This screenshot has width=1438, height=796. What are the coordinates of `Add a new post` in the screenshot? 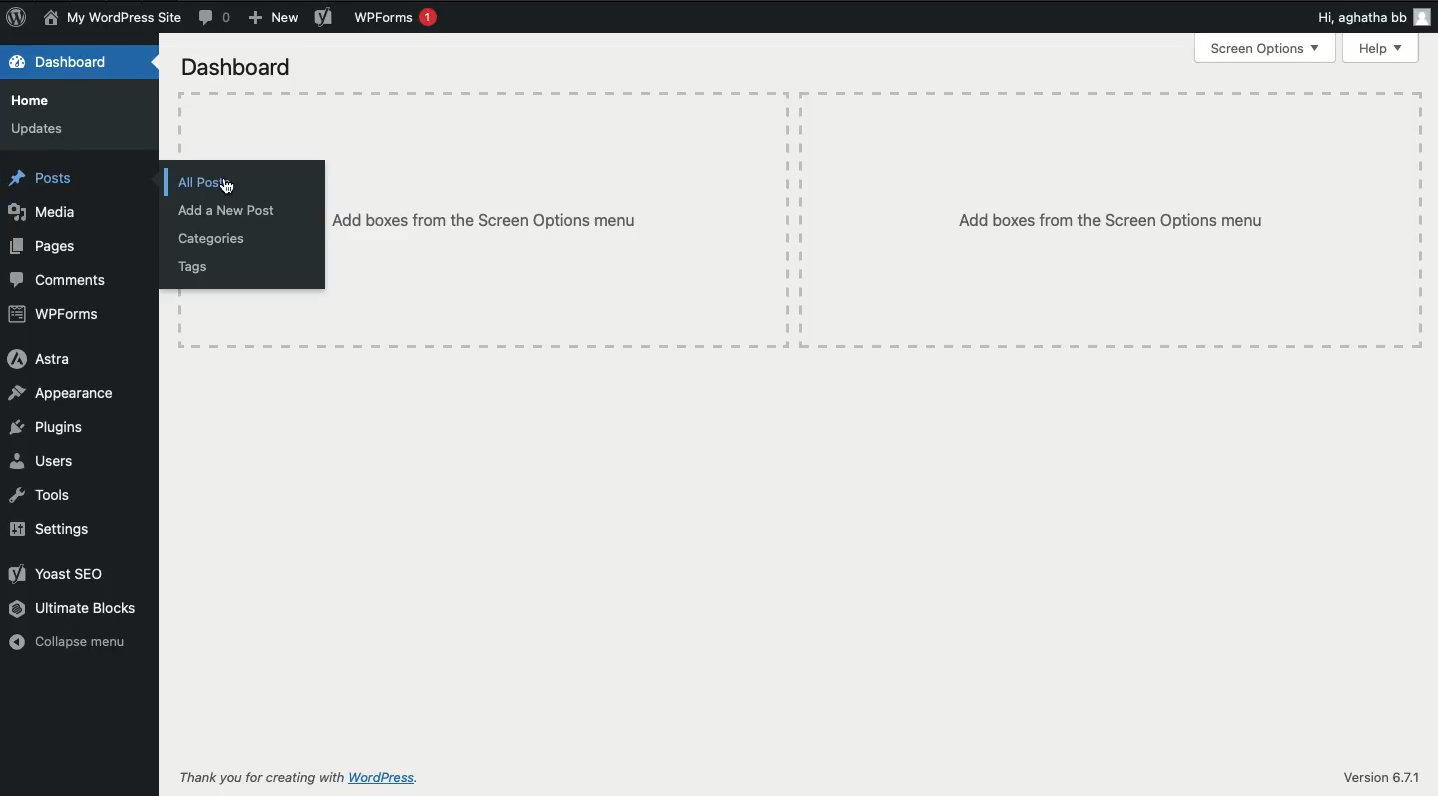 It's located at (229, 211).